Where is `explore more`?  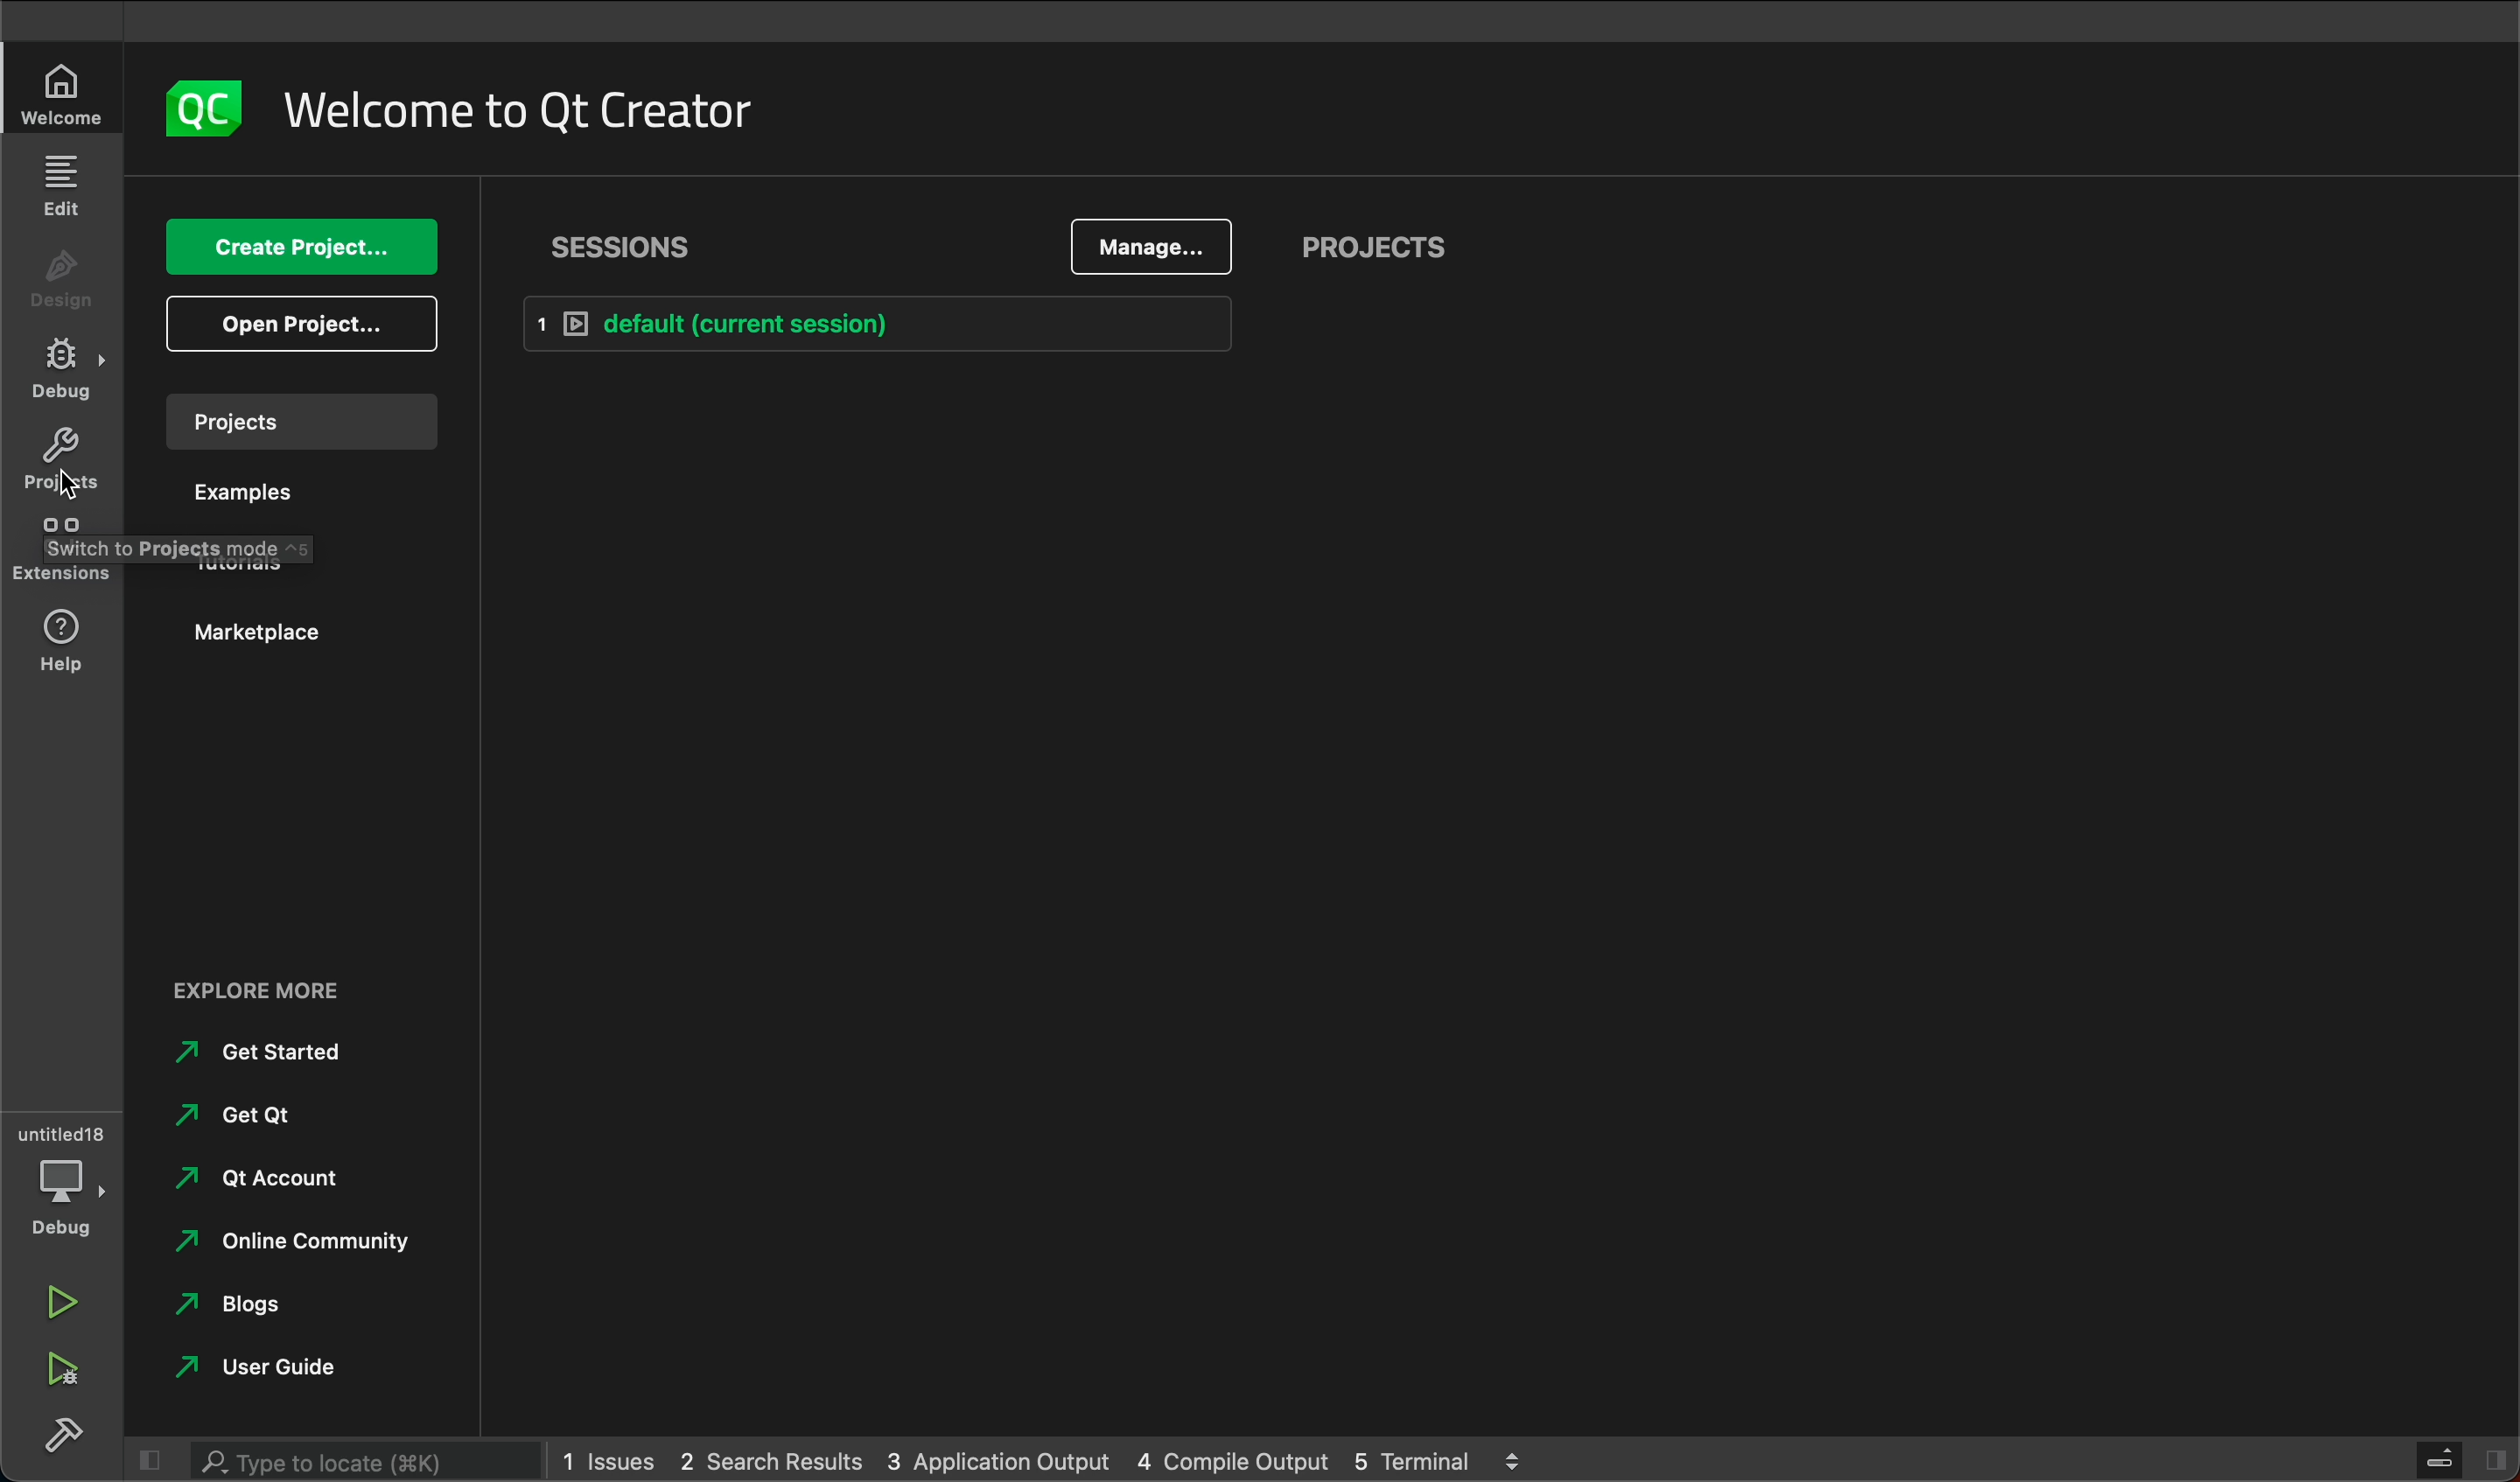
explore more is located at coordinates (254, 997).